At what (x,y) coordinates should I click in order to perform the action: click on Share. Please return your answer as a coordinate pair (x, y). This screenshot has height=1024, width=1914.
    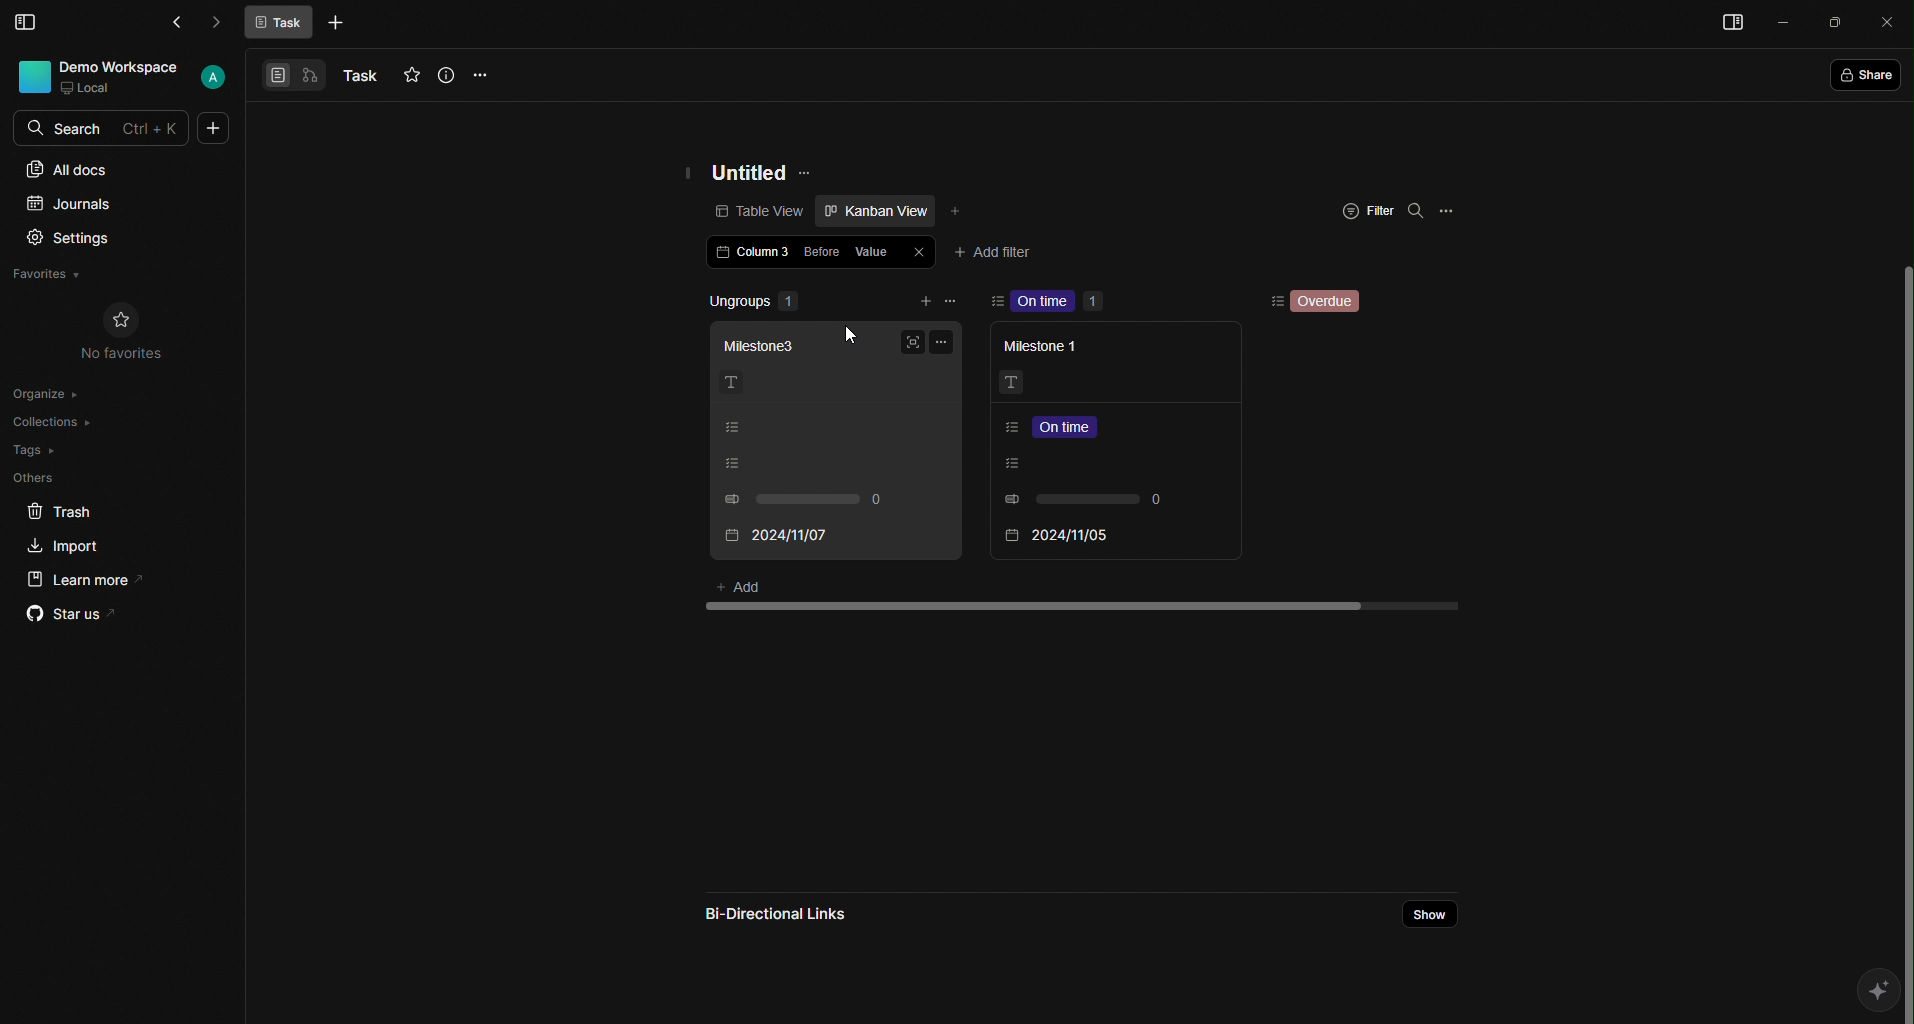
    Looking at the image, I should click on (1424, 913).